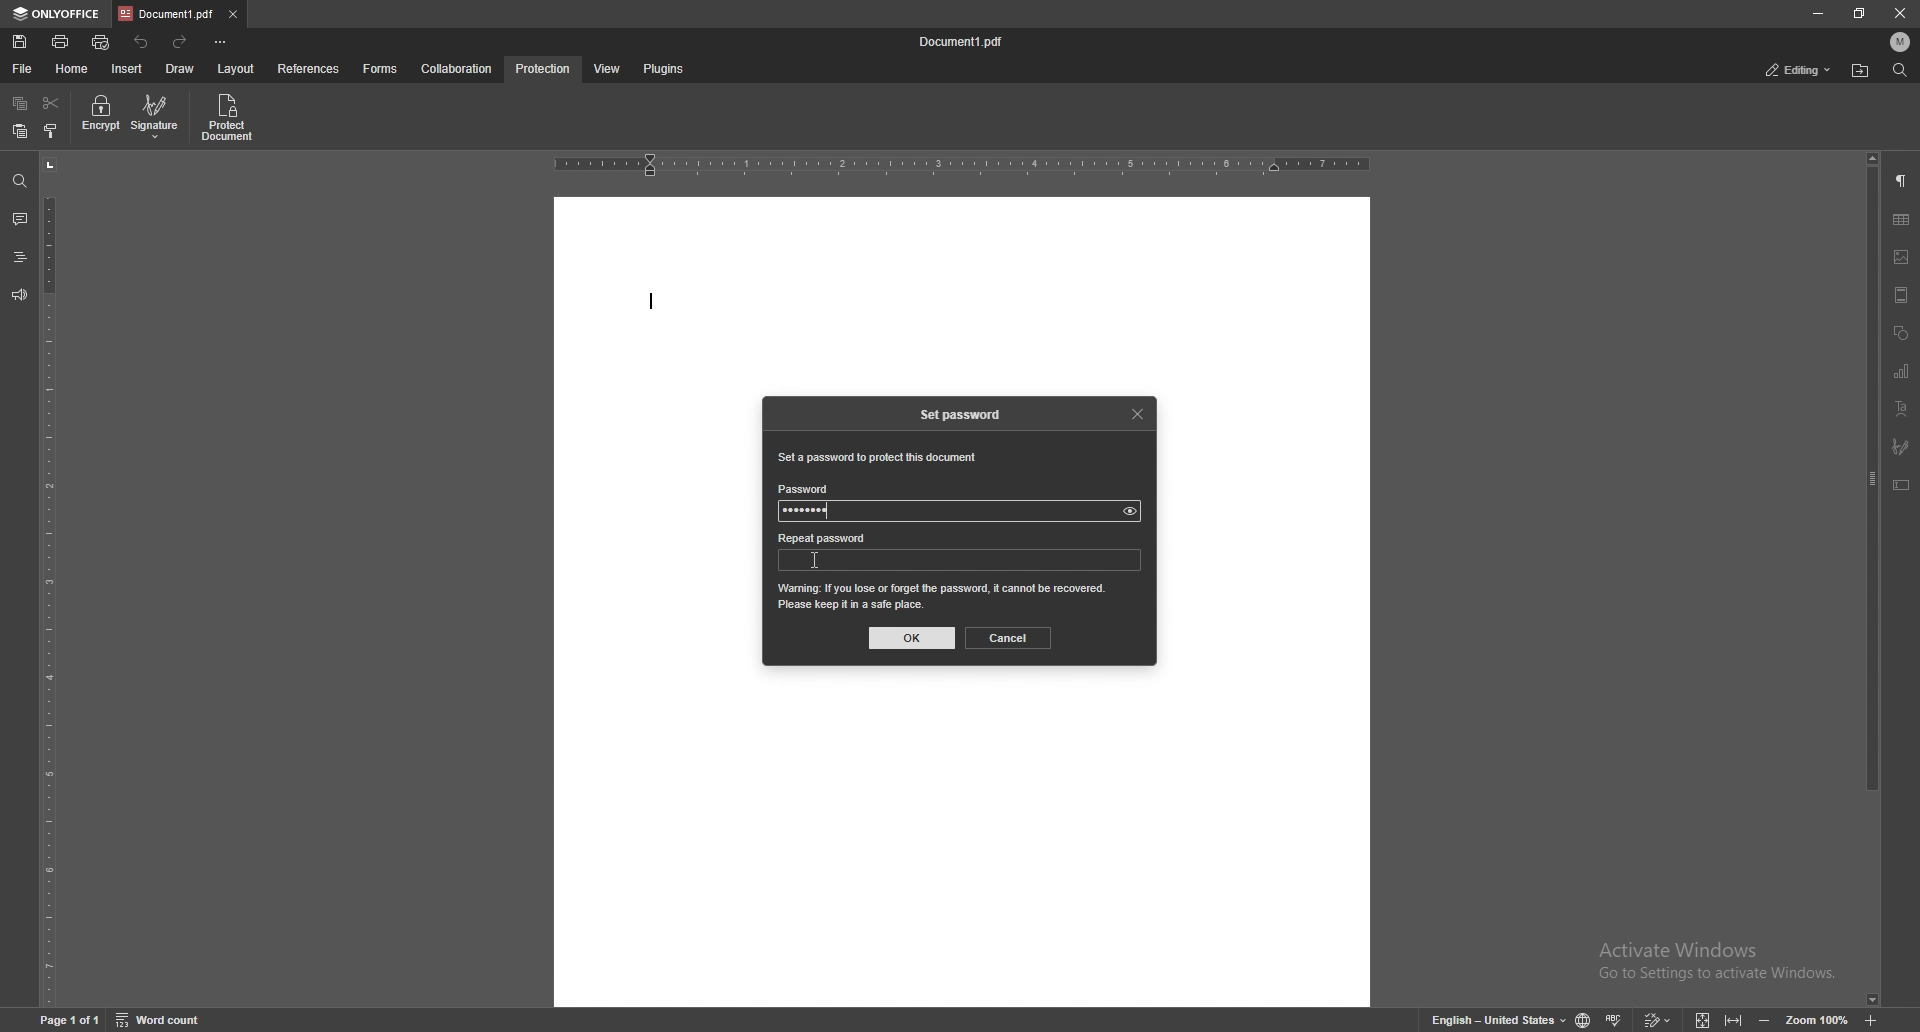 The height and width of the screenshot is (1032, 1920). Describe the element at coordinates (877, 458) in the screenshot. I see `set a password` at that location.